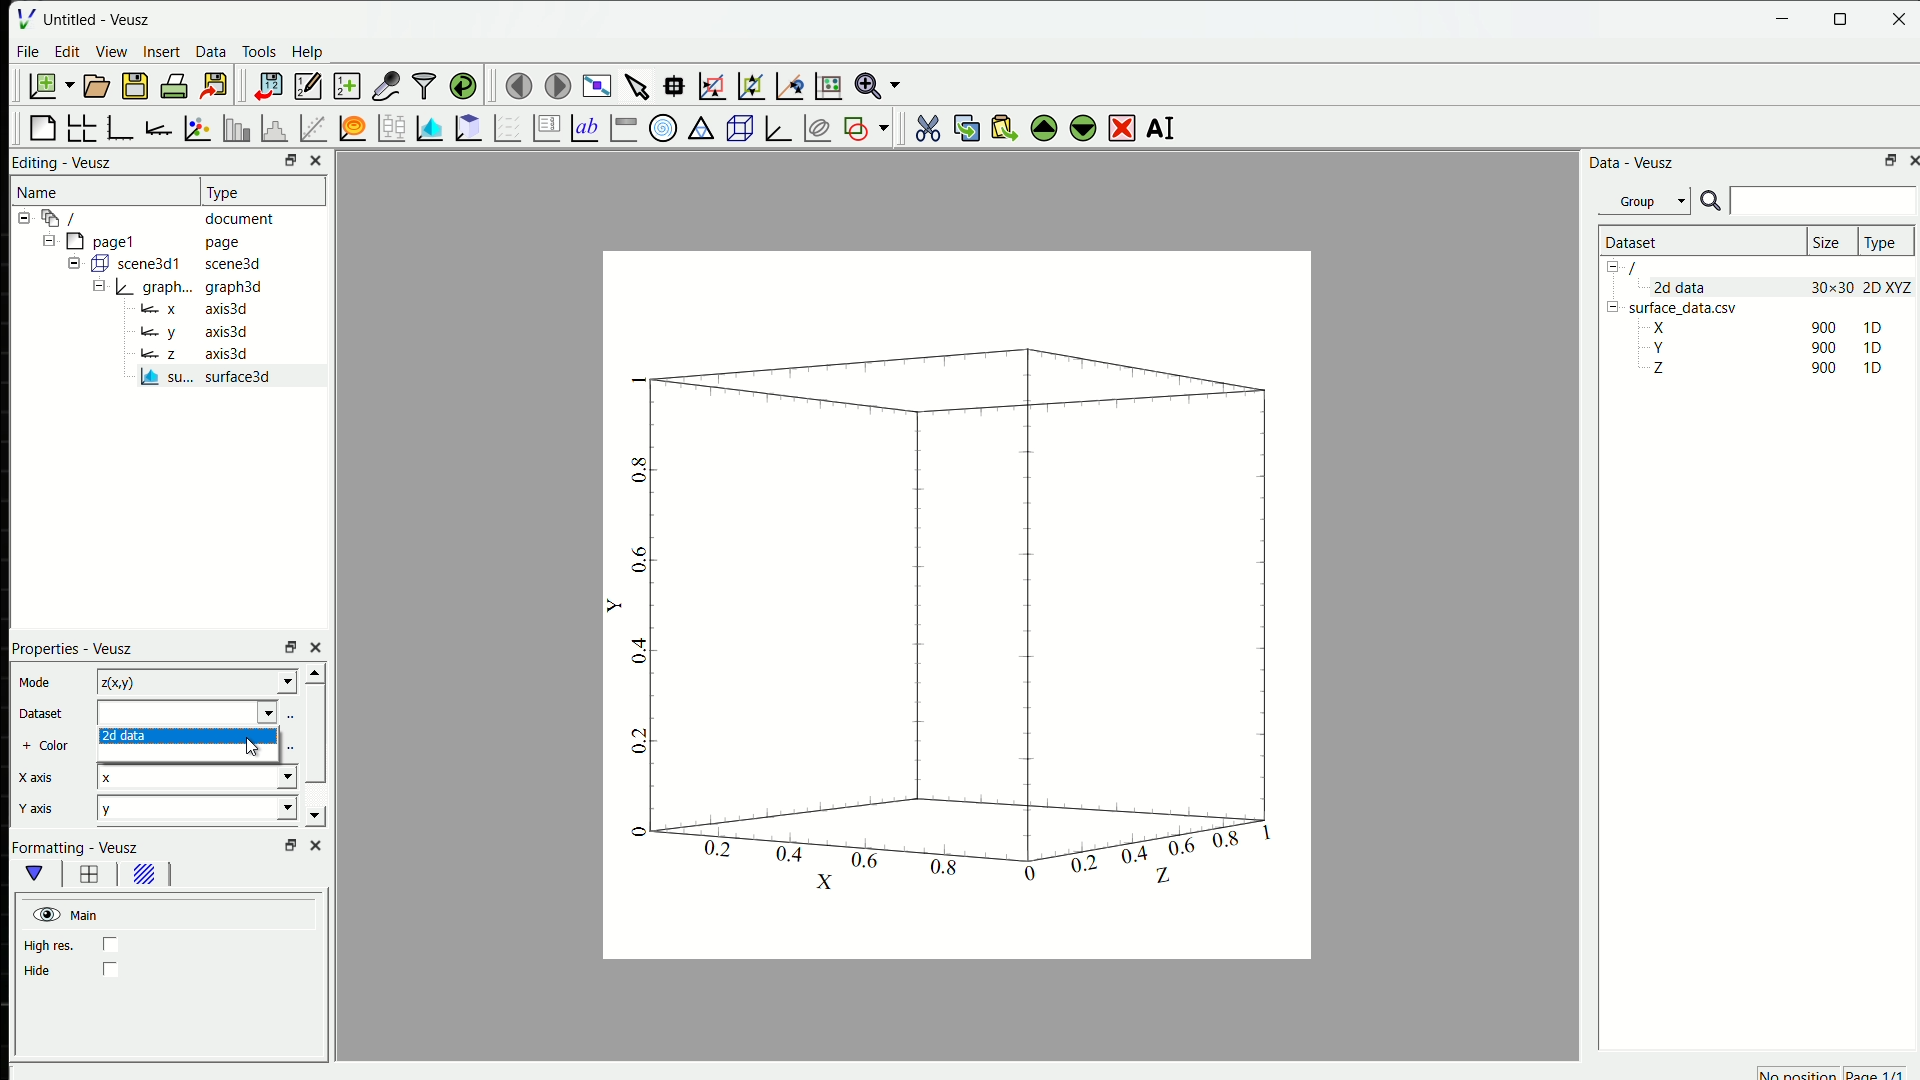 This screenshot has height=1080, width=1920. What do you see at coordinates (586, 127) in the screenshot?
I see `Text label` at bounding box center [586, 127].